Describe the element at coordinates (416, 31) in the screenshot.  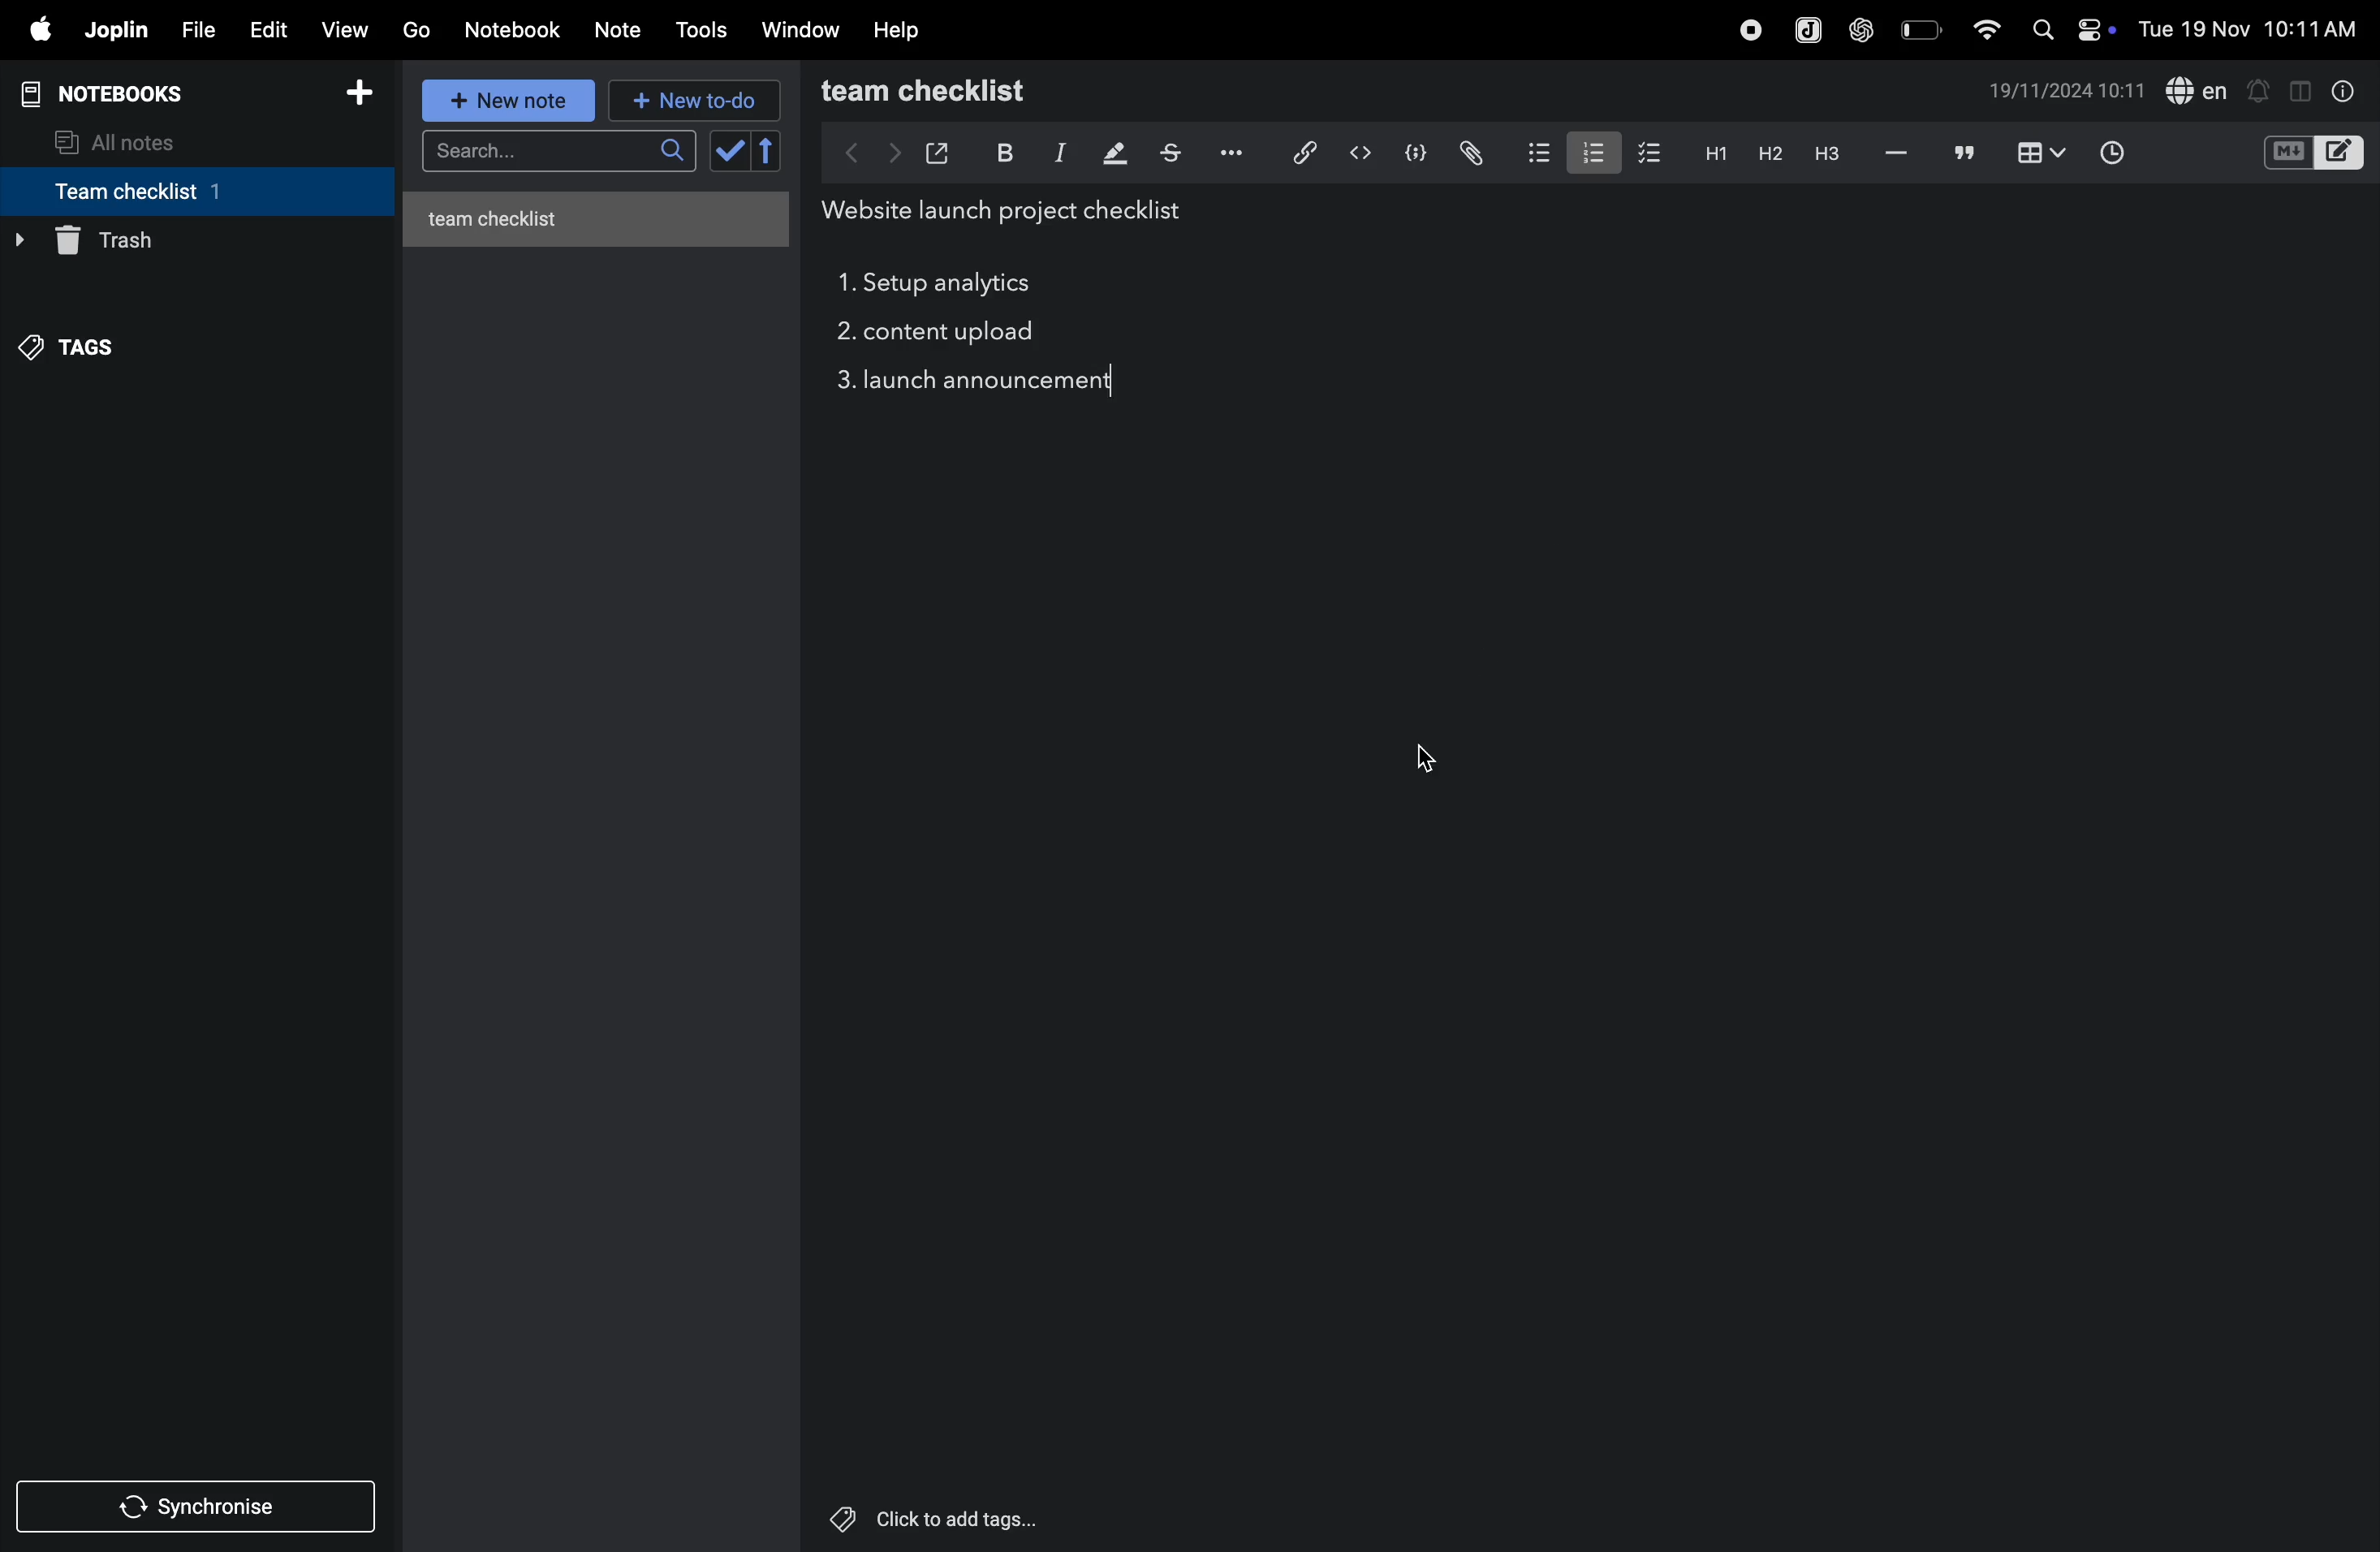
I see `go` at that location.